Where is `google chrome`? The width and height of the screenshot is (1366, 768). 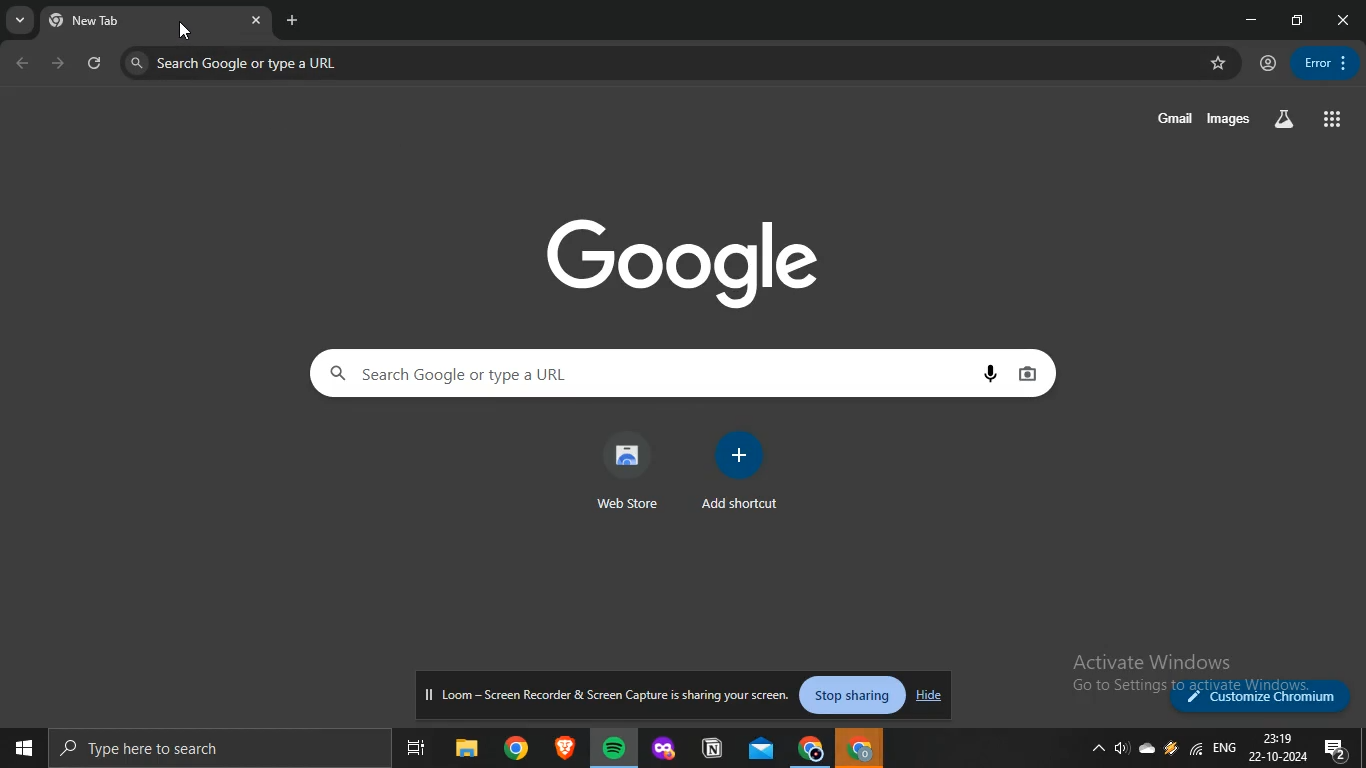
google chrome is located at coordinates (811, 747).